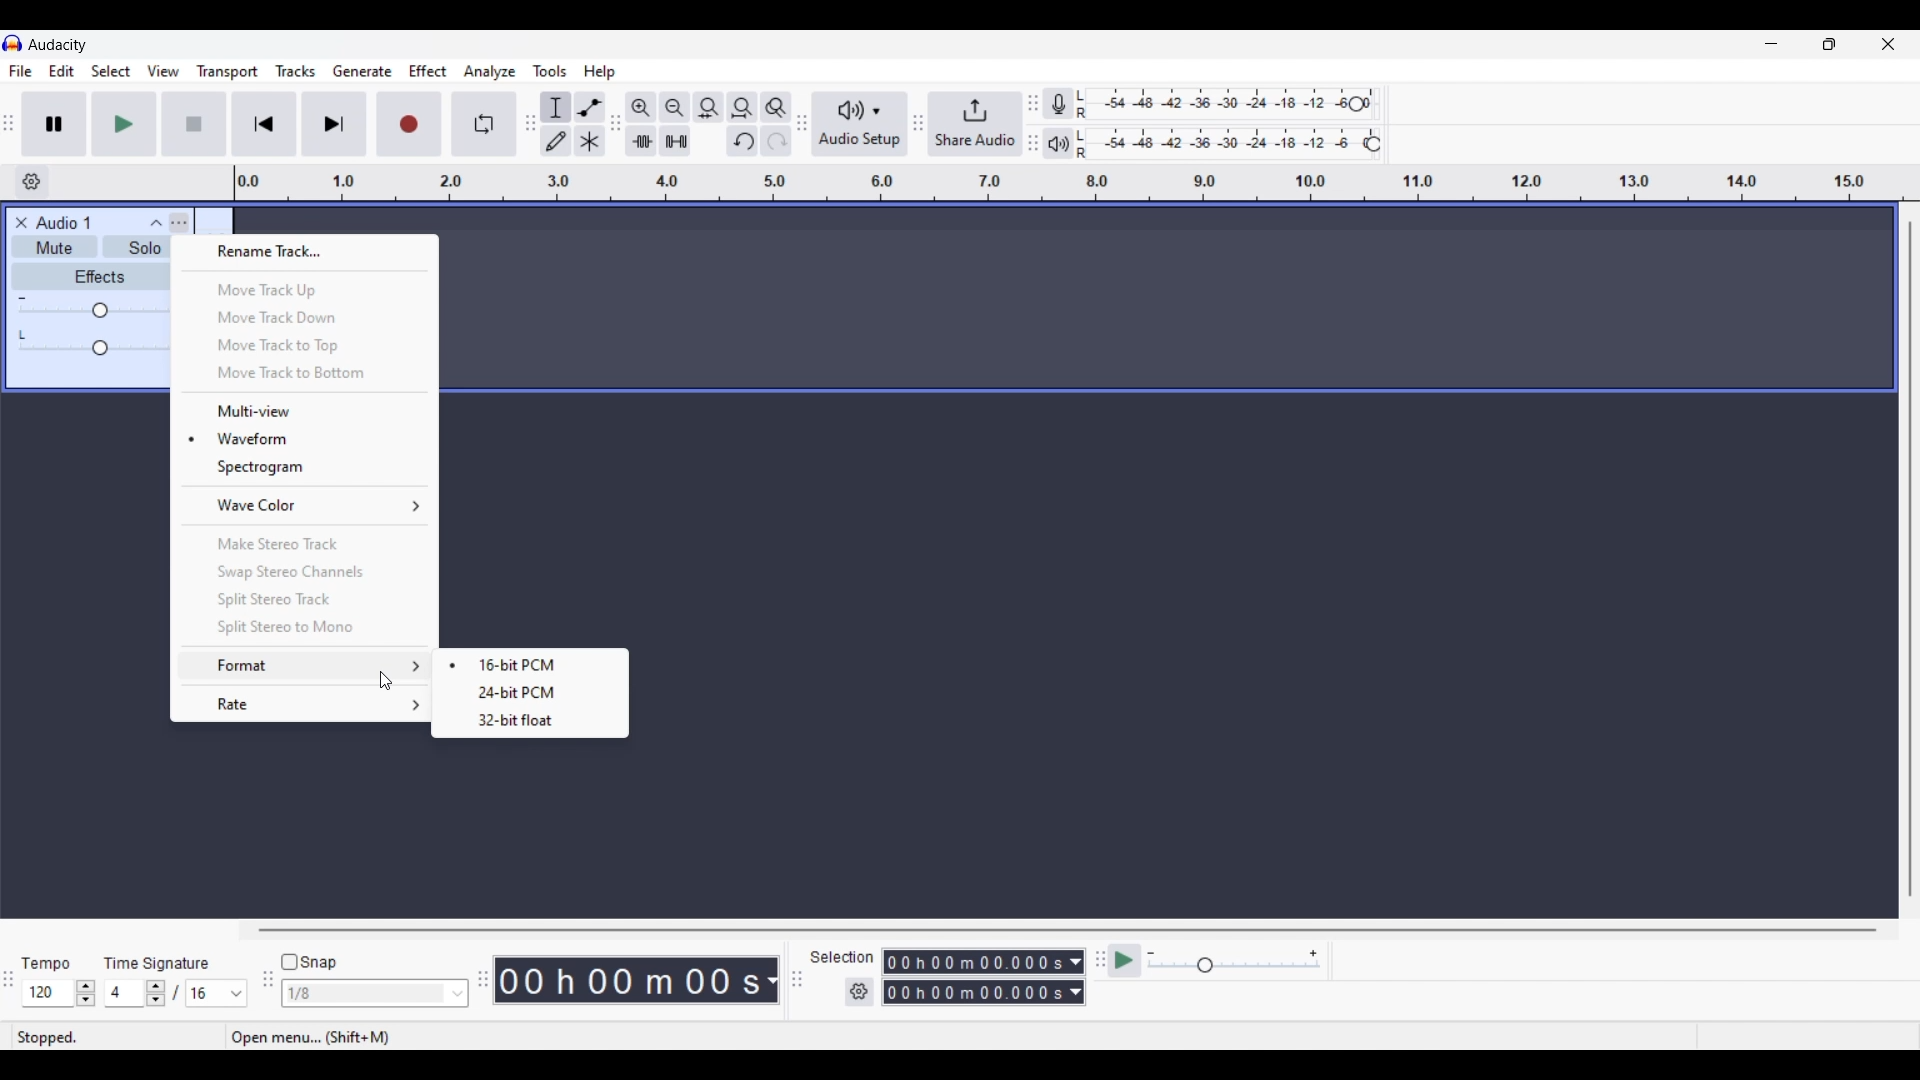 This screenshot has width=1920, height=1080. I want to click on Time Signature, so click(160, 962).